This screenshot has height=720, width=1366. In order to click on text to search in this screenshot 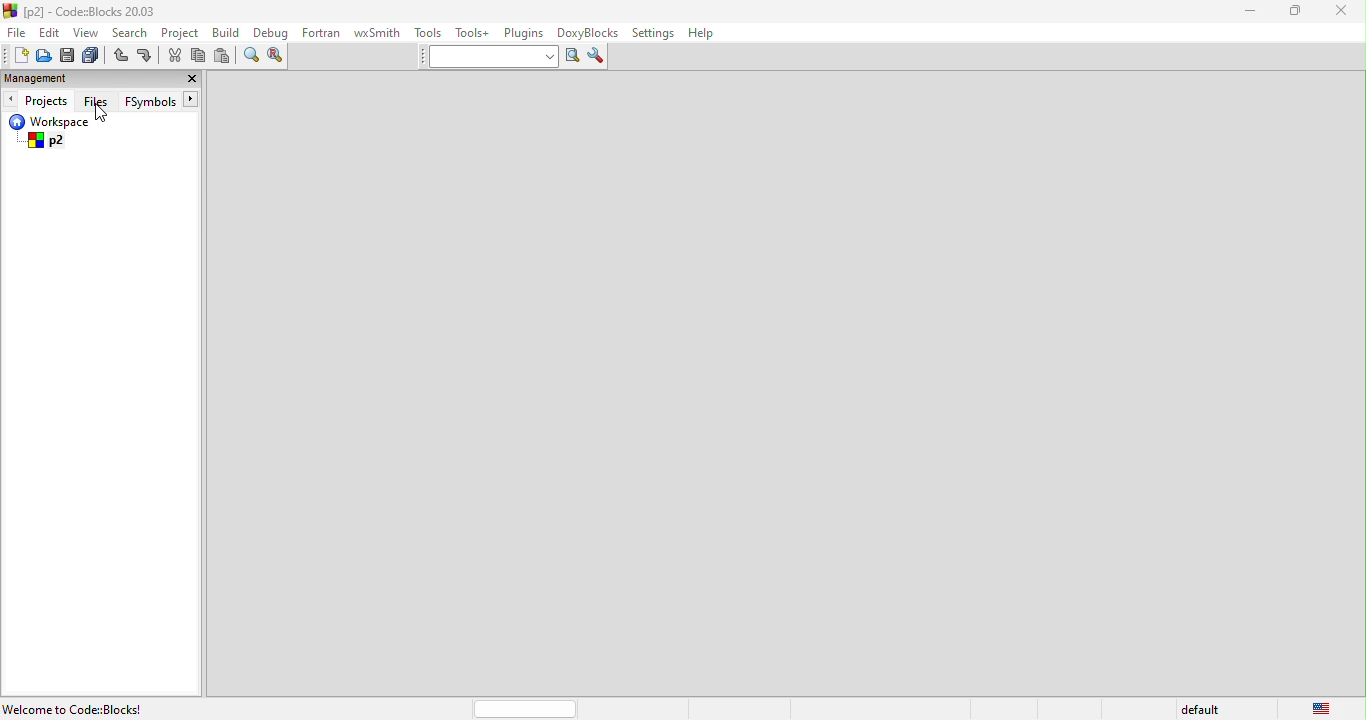, I will do `click(488, 58)`.